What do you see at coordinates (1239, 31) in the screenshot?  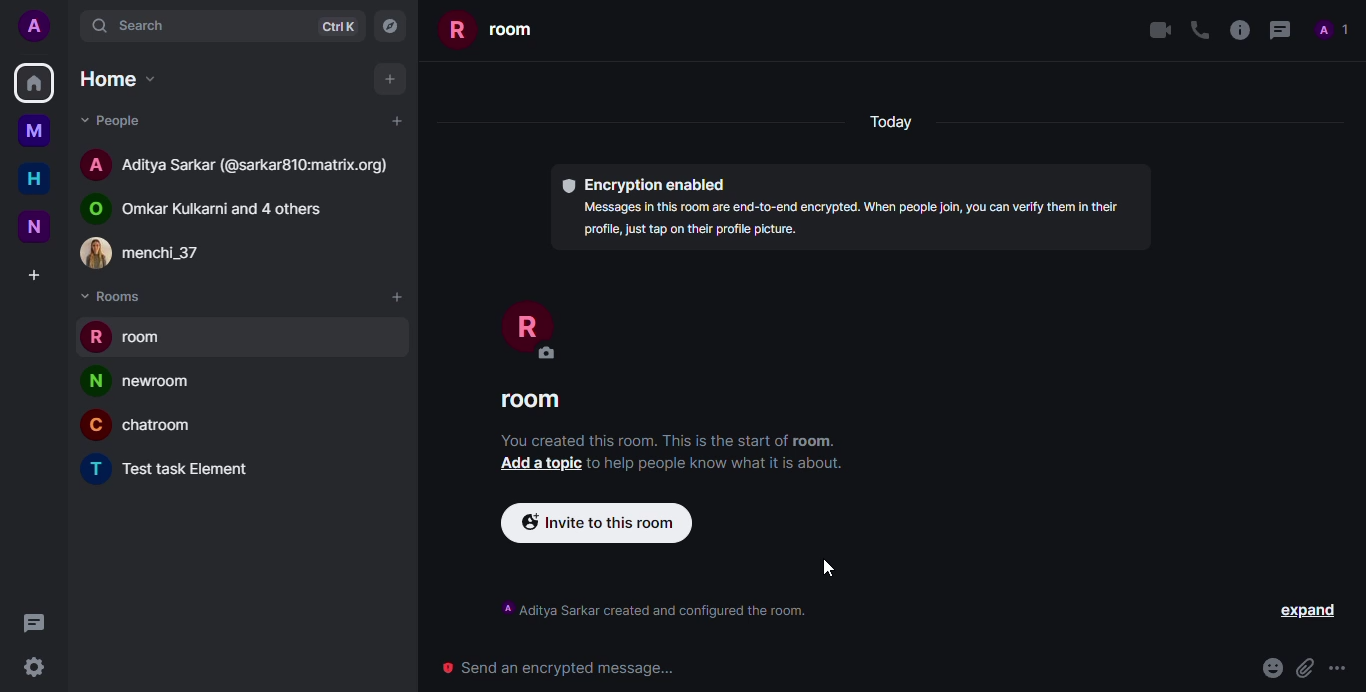 I see `info` at bounding box center [1239, 31].